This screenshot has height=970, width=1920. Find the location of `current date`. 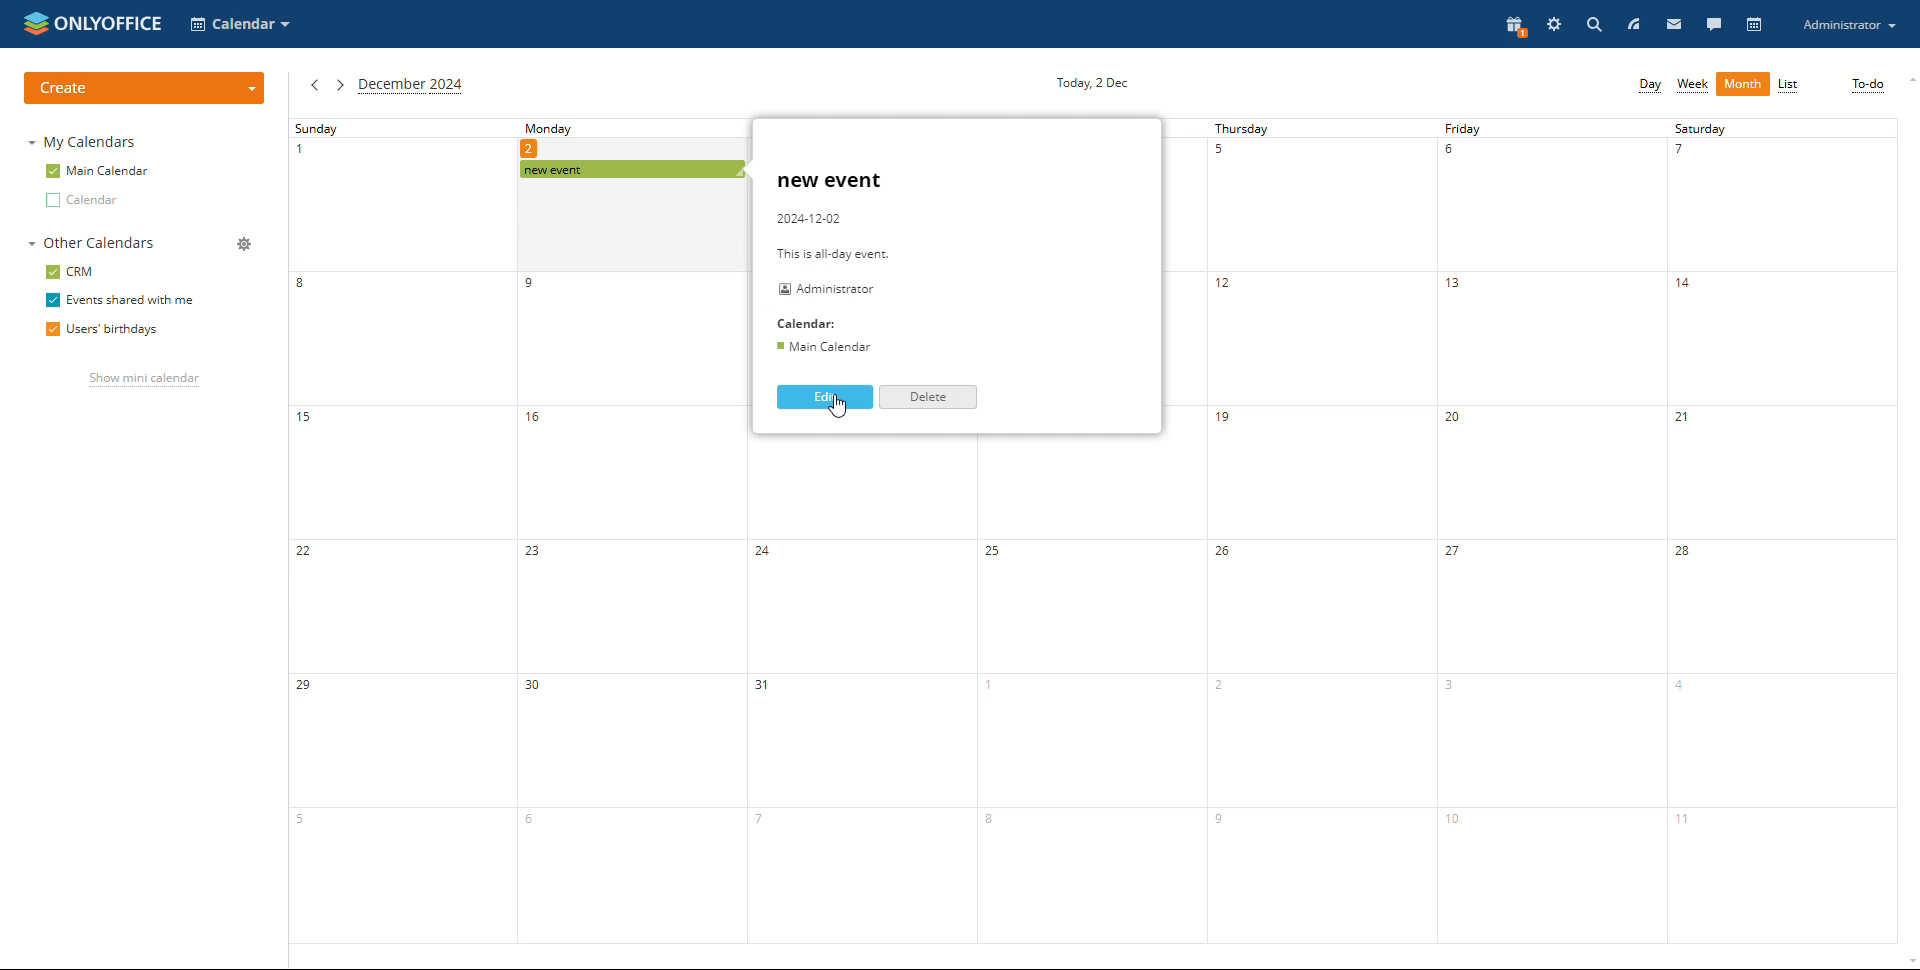

current date is located at coordinates (1090, 82).